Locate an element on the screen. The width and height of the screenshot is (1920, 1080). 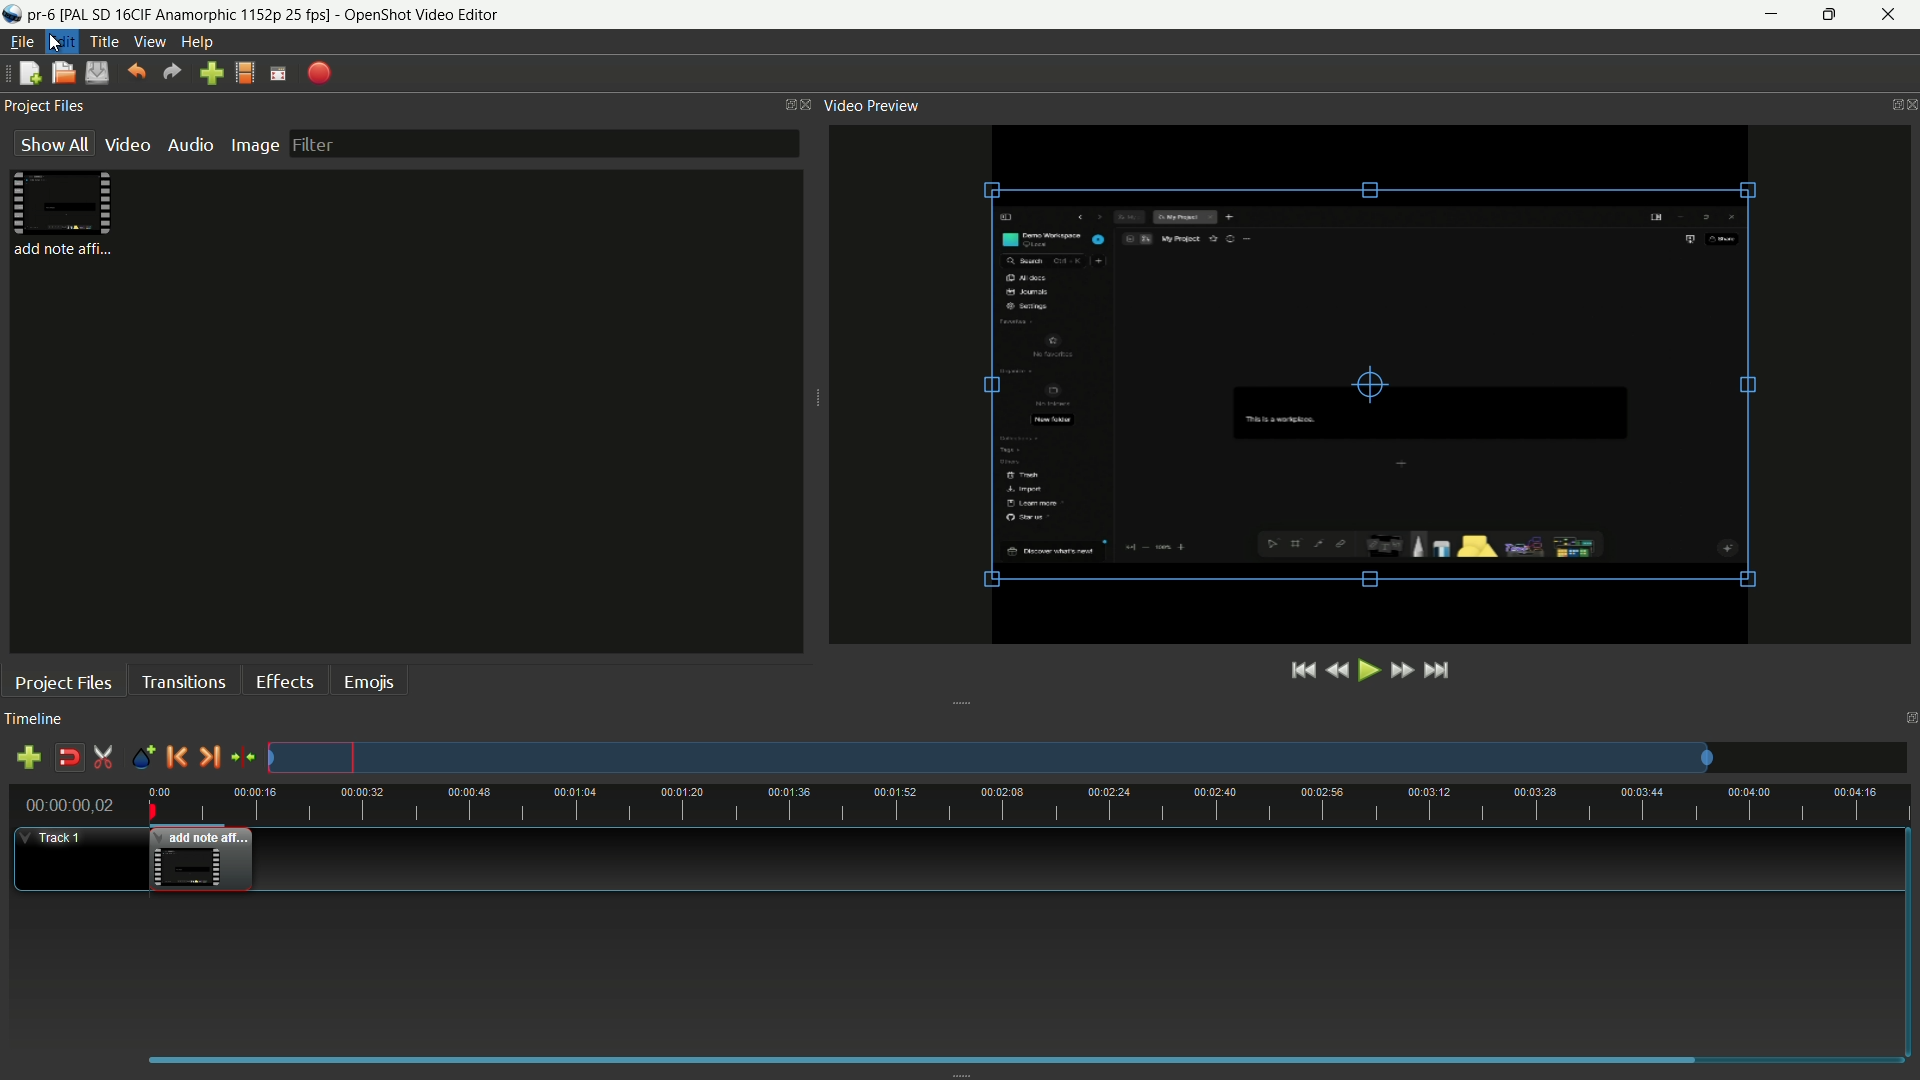
profile is located at coordinates (197, 15).